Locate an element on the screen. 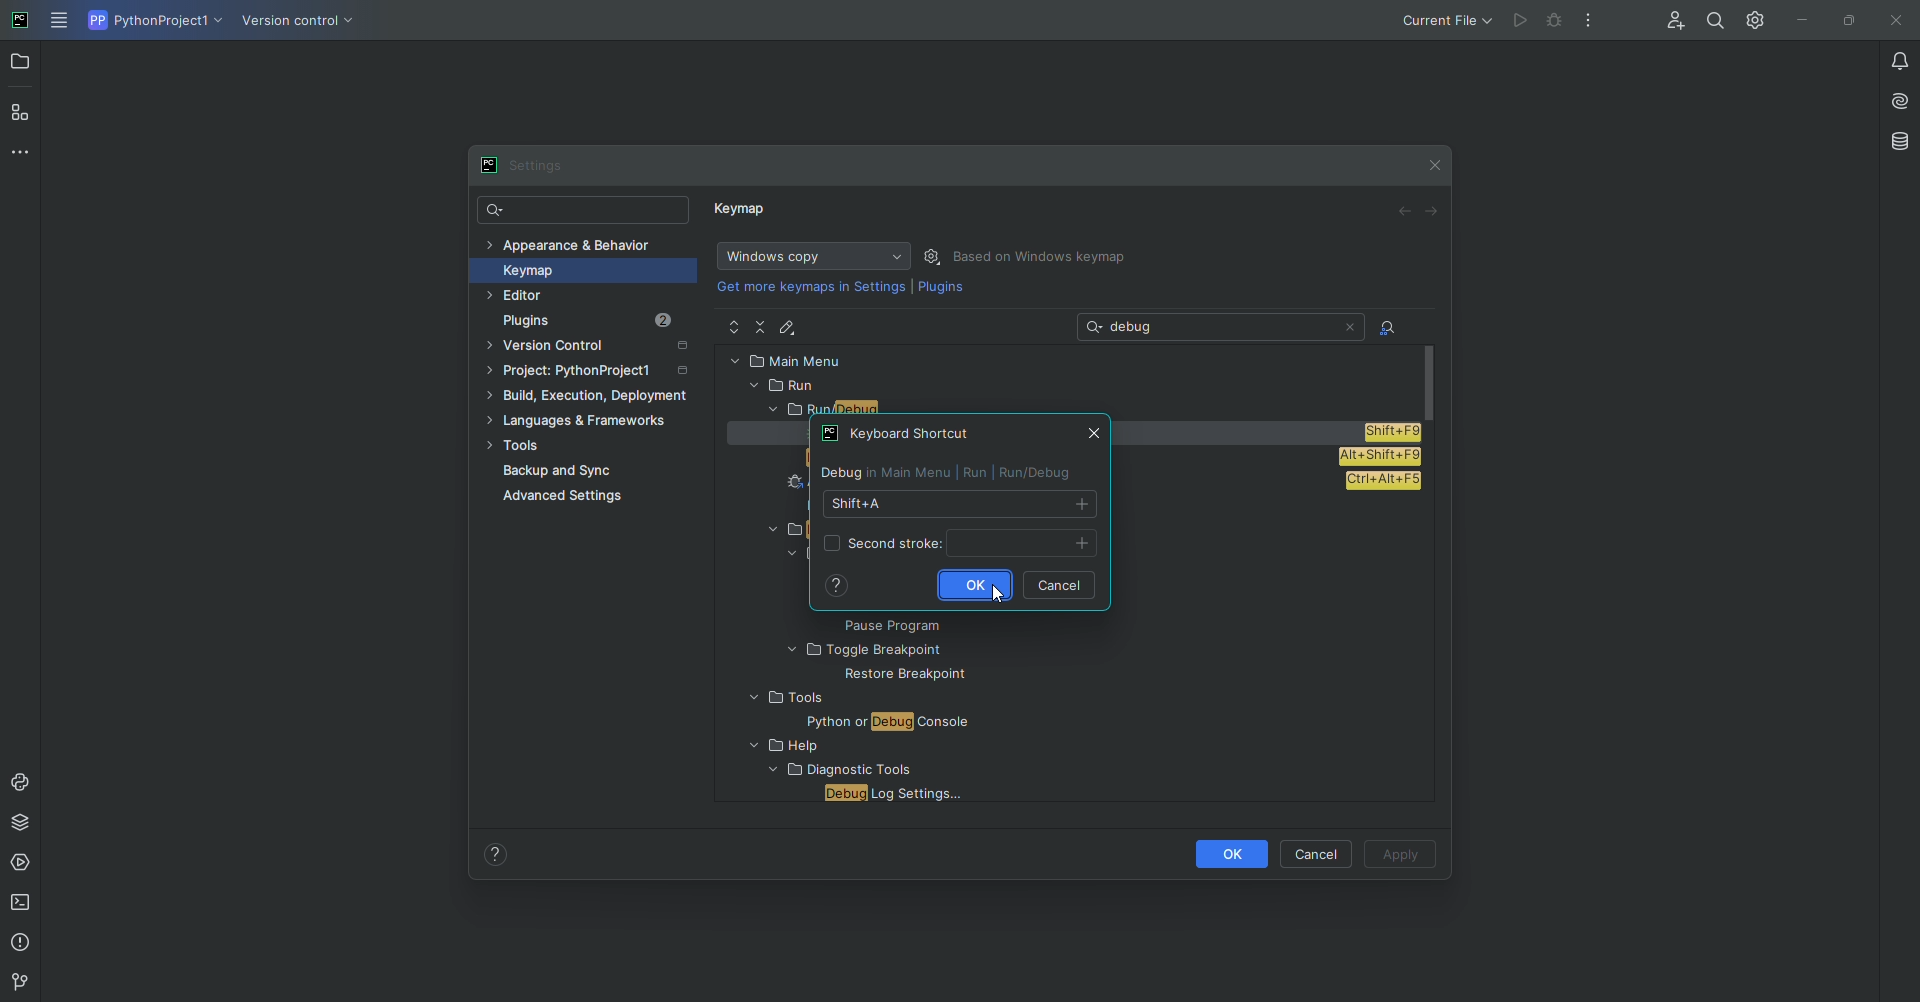 The width and height of the screenshot is (1920, 1002). Python project is located at coordinates (153, 21).